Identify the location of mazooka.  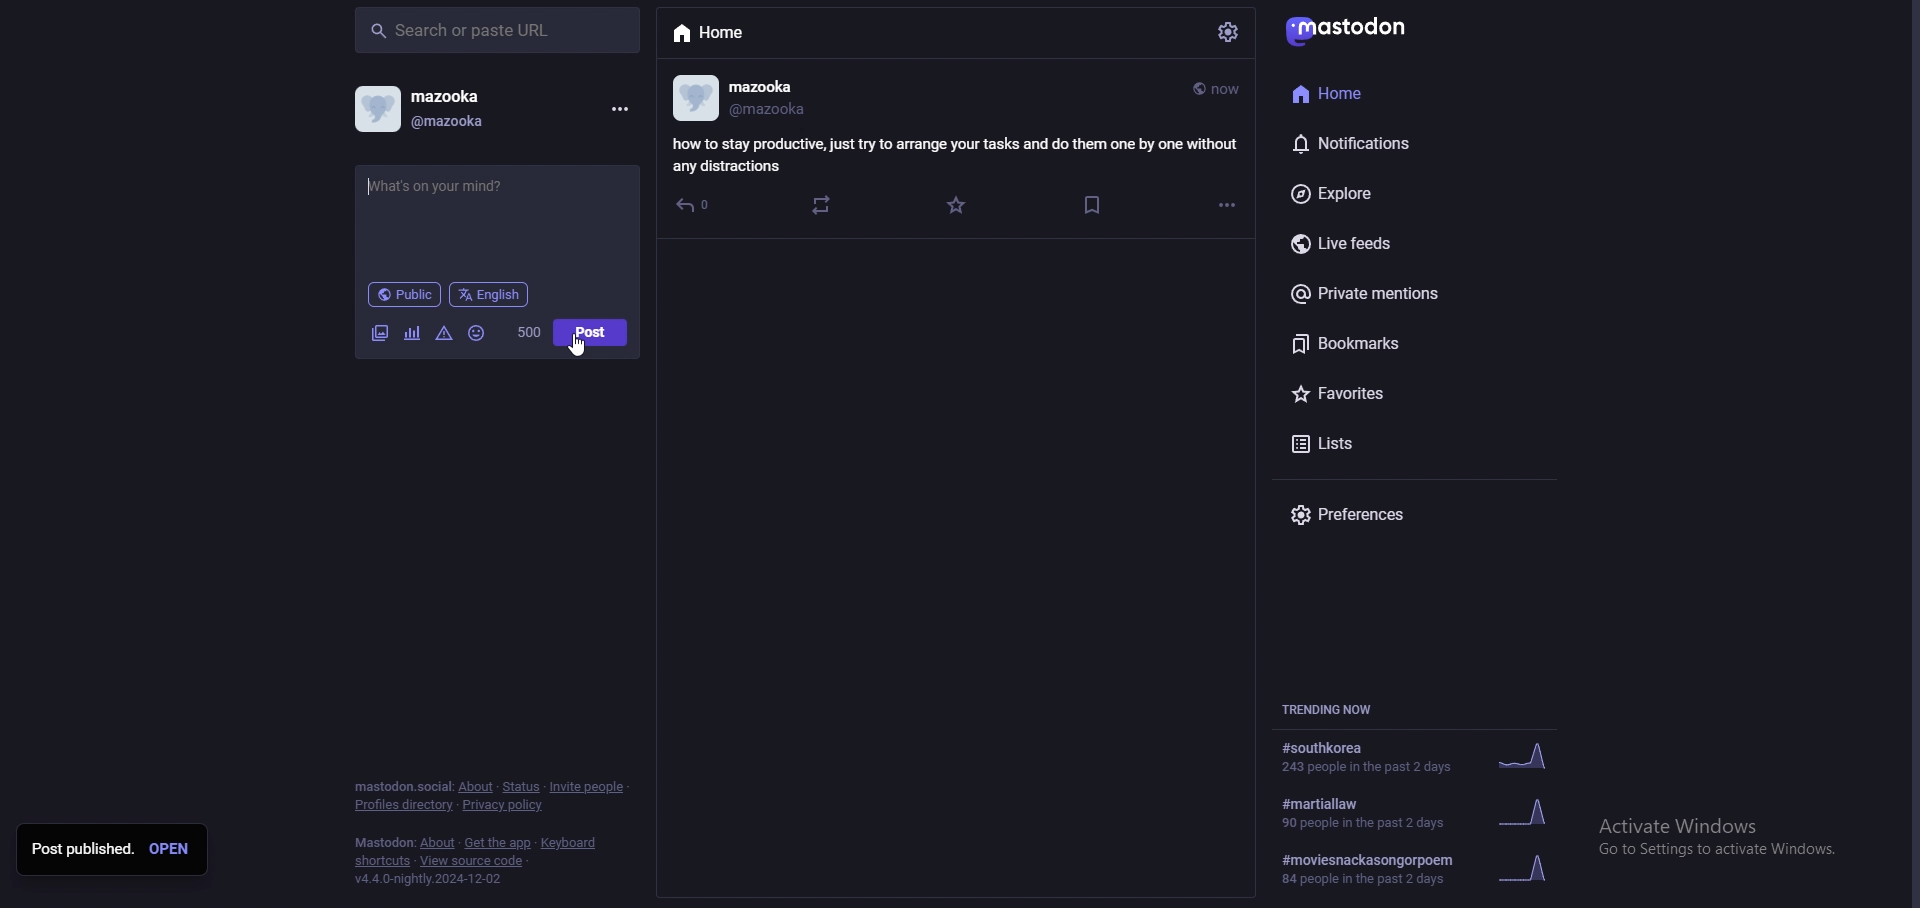
(777, 86).